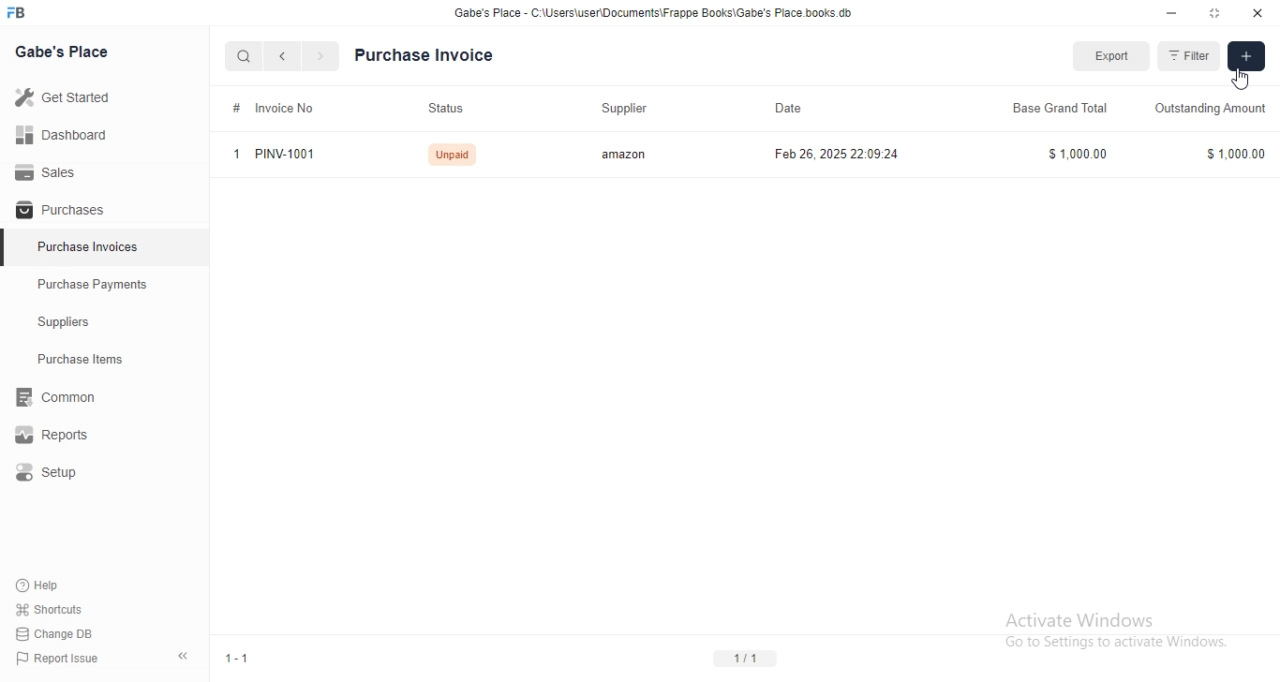  What do you see at coordinates (451, 108) in the screenshot?
I see `Status` at bounding box center [451, 108].